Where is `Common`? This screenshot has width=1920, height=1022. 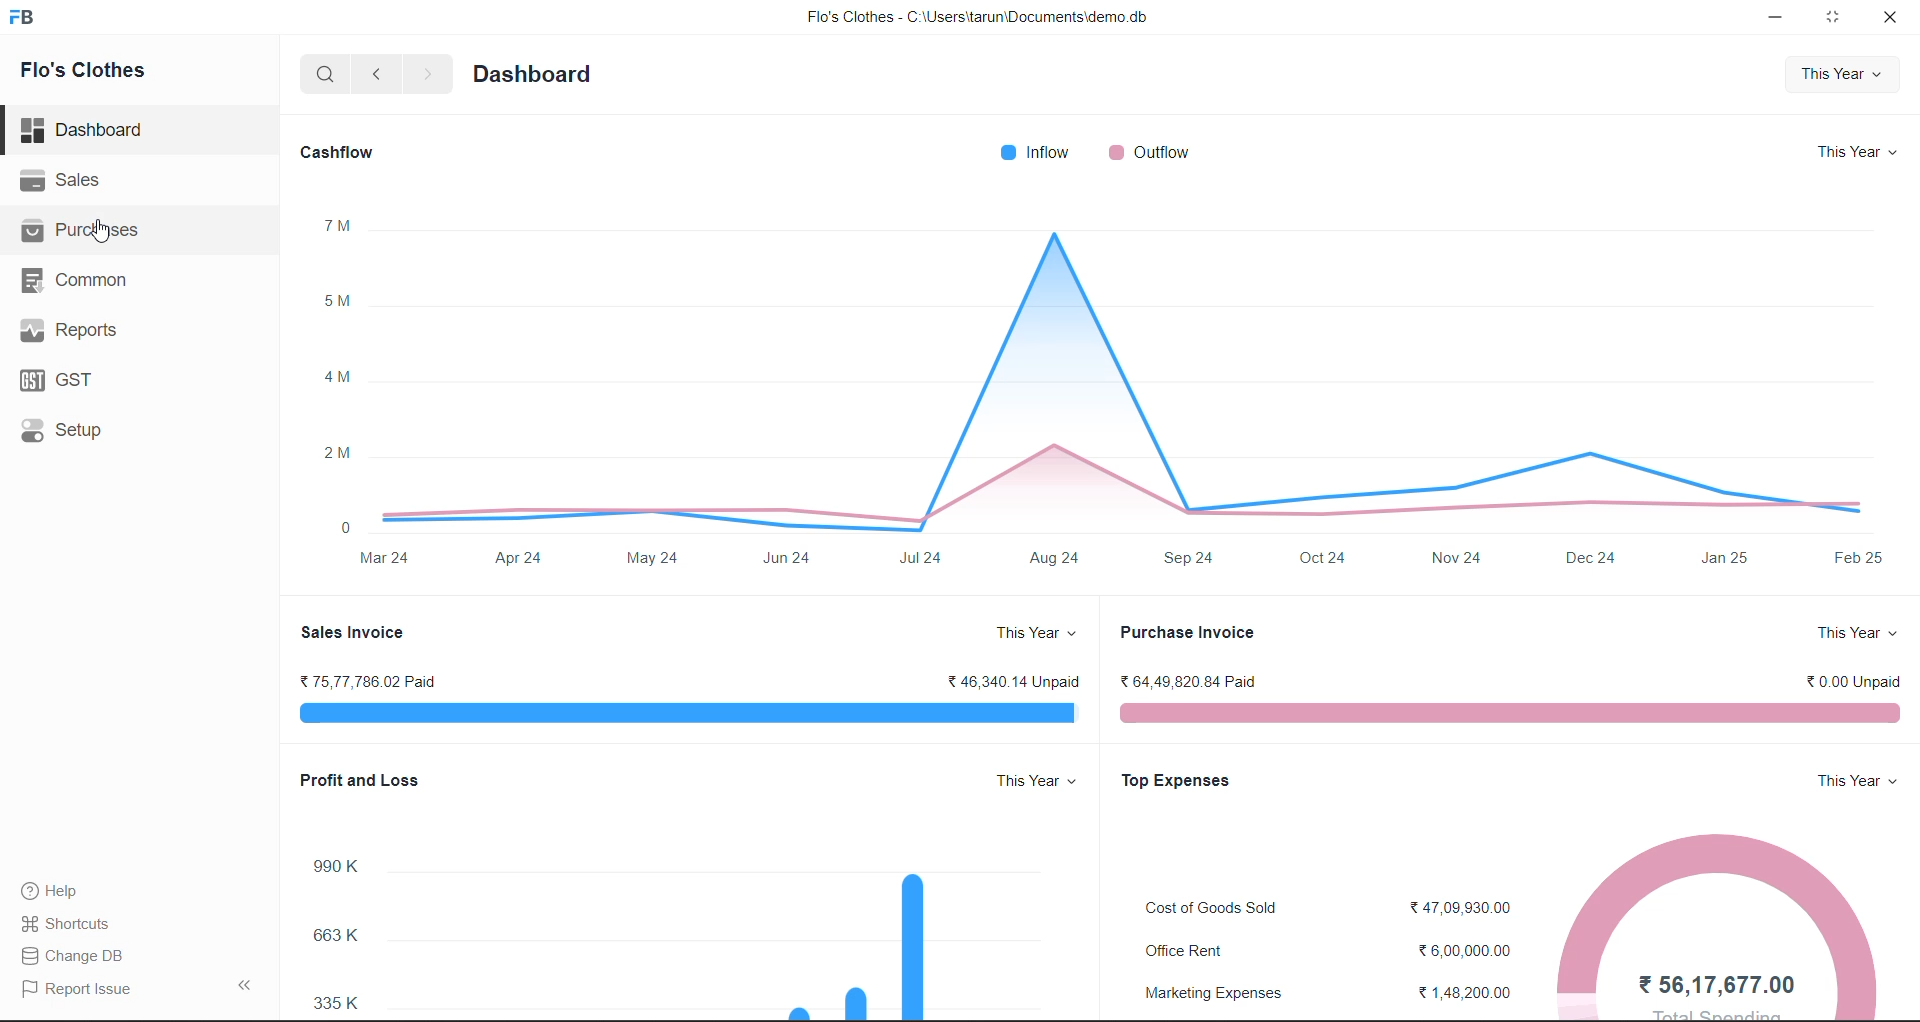
Common is located at coordinates (77, 280).